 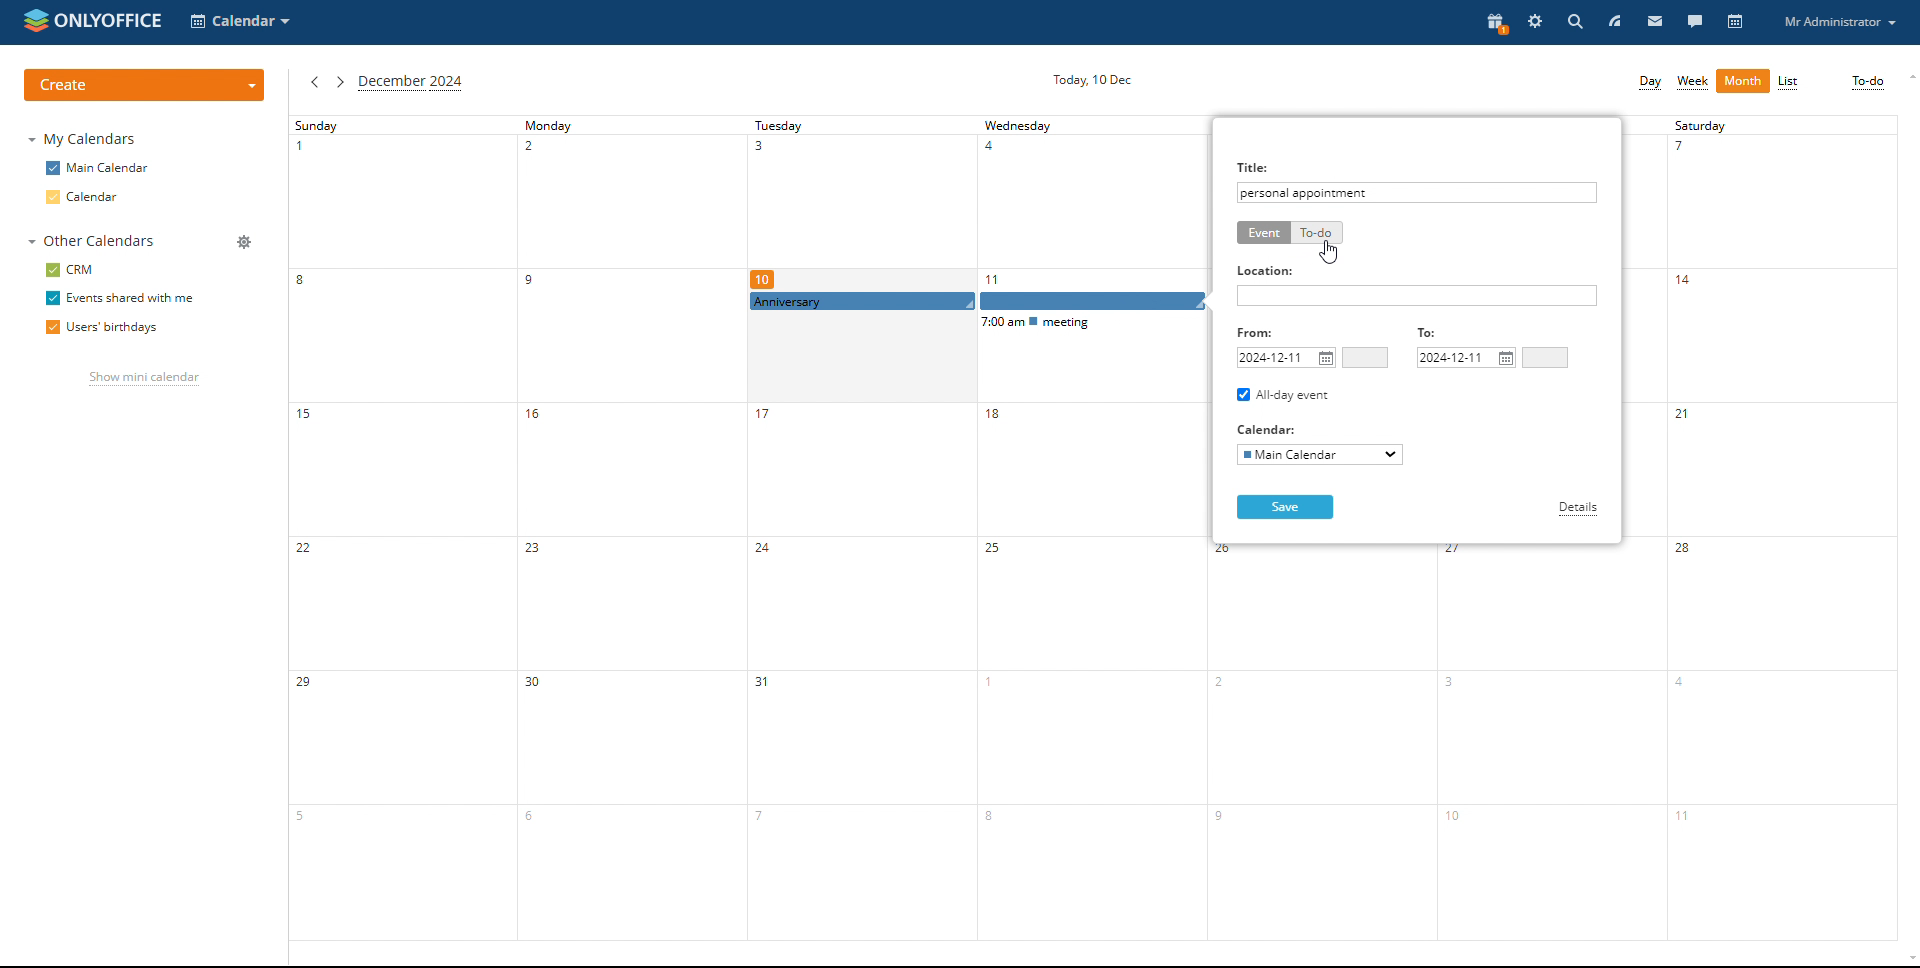 What do you see at coordinates (1908, 76) in the screenshot?
I see `scroll up` at bounding box center [1908, 76].